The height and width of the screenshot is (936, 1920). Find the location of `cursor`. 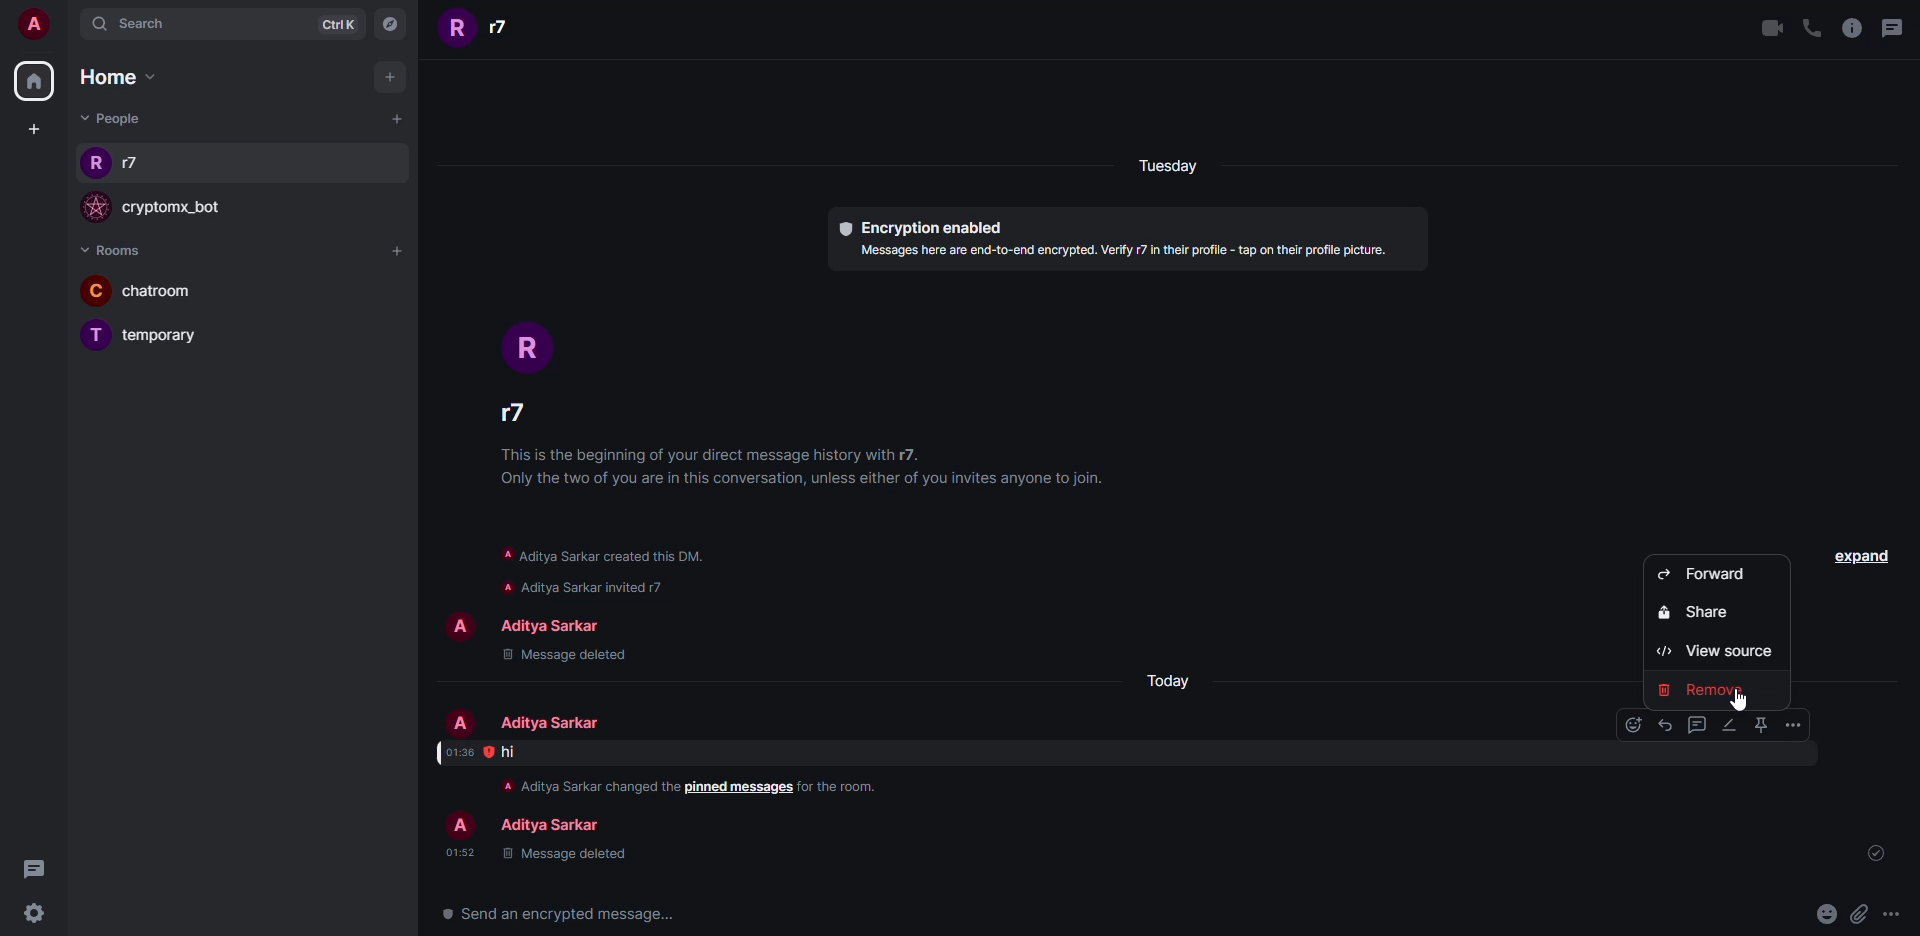

cursor is located at coordinates (1753, 705).